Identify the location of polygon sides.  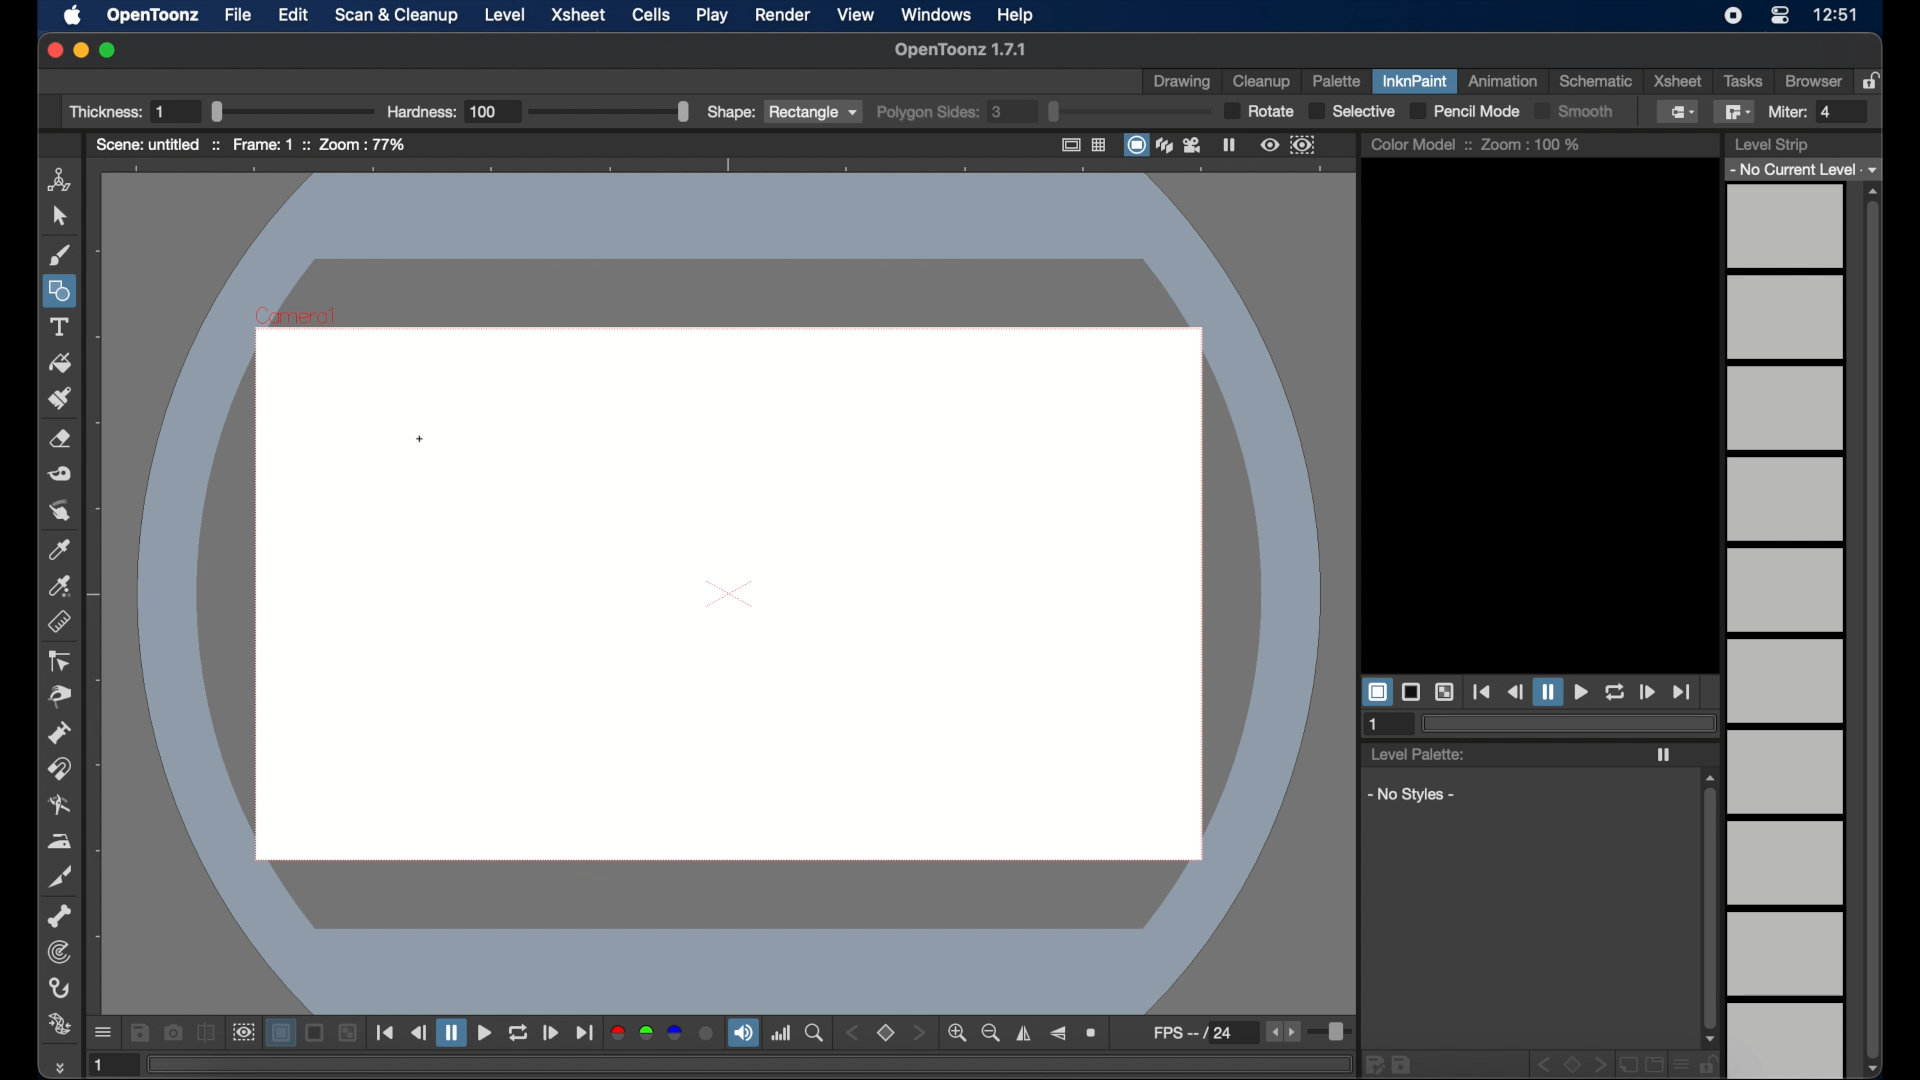
(1041, 112).